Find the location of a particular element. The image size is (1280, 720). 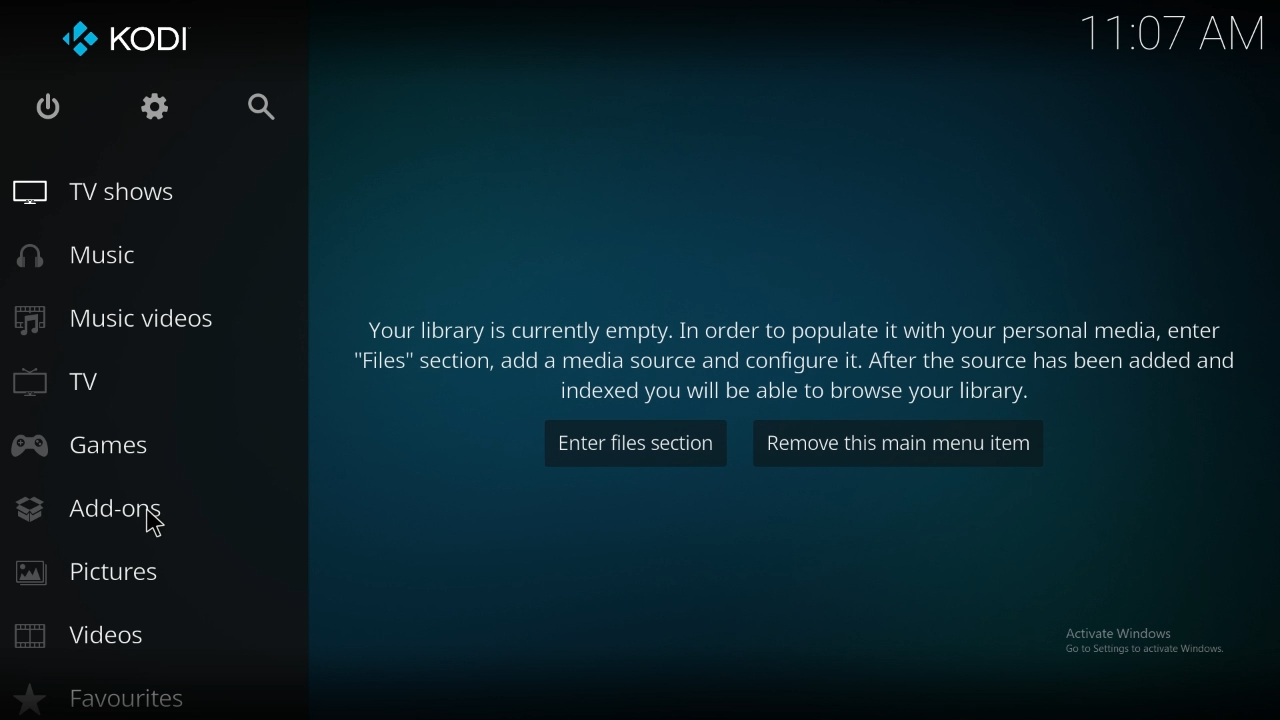

cursor is located at coordinates (158, 527).